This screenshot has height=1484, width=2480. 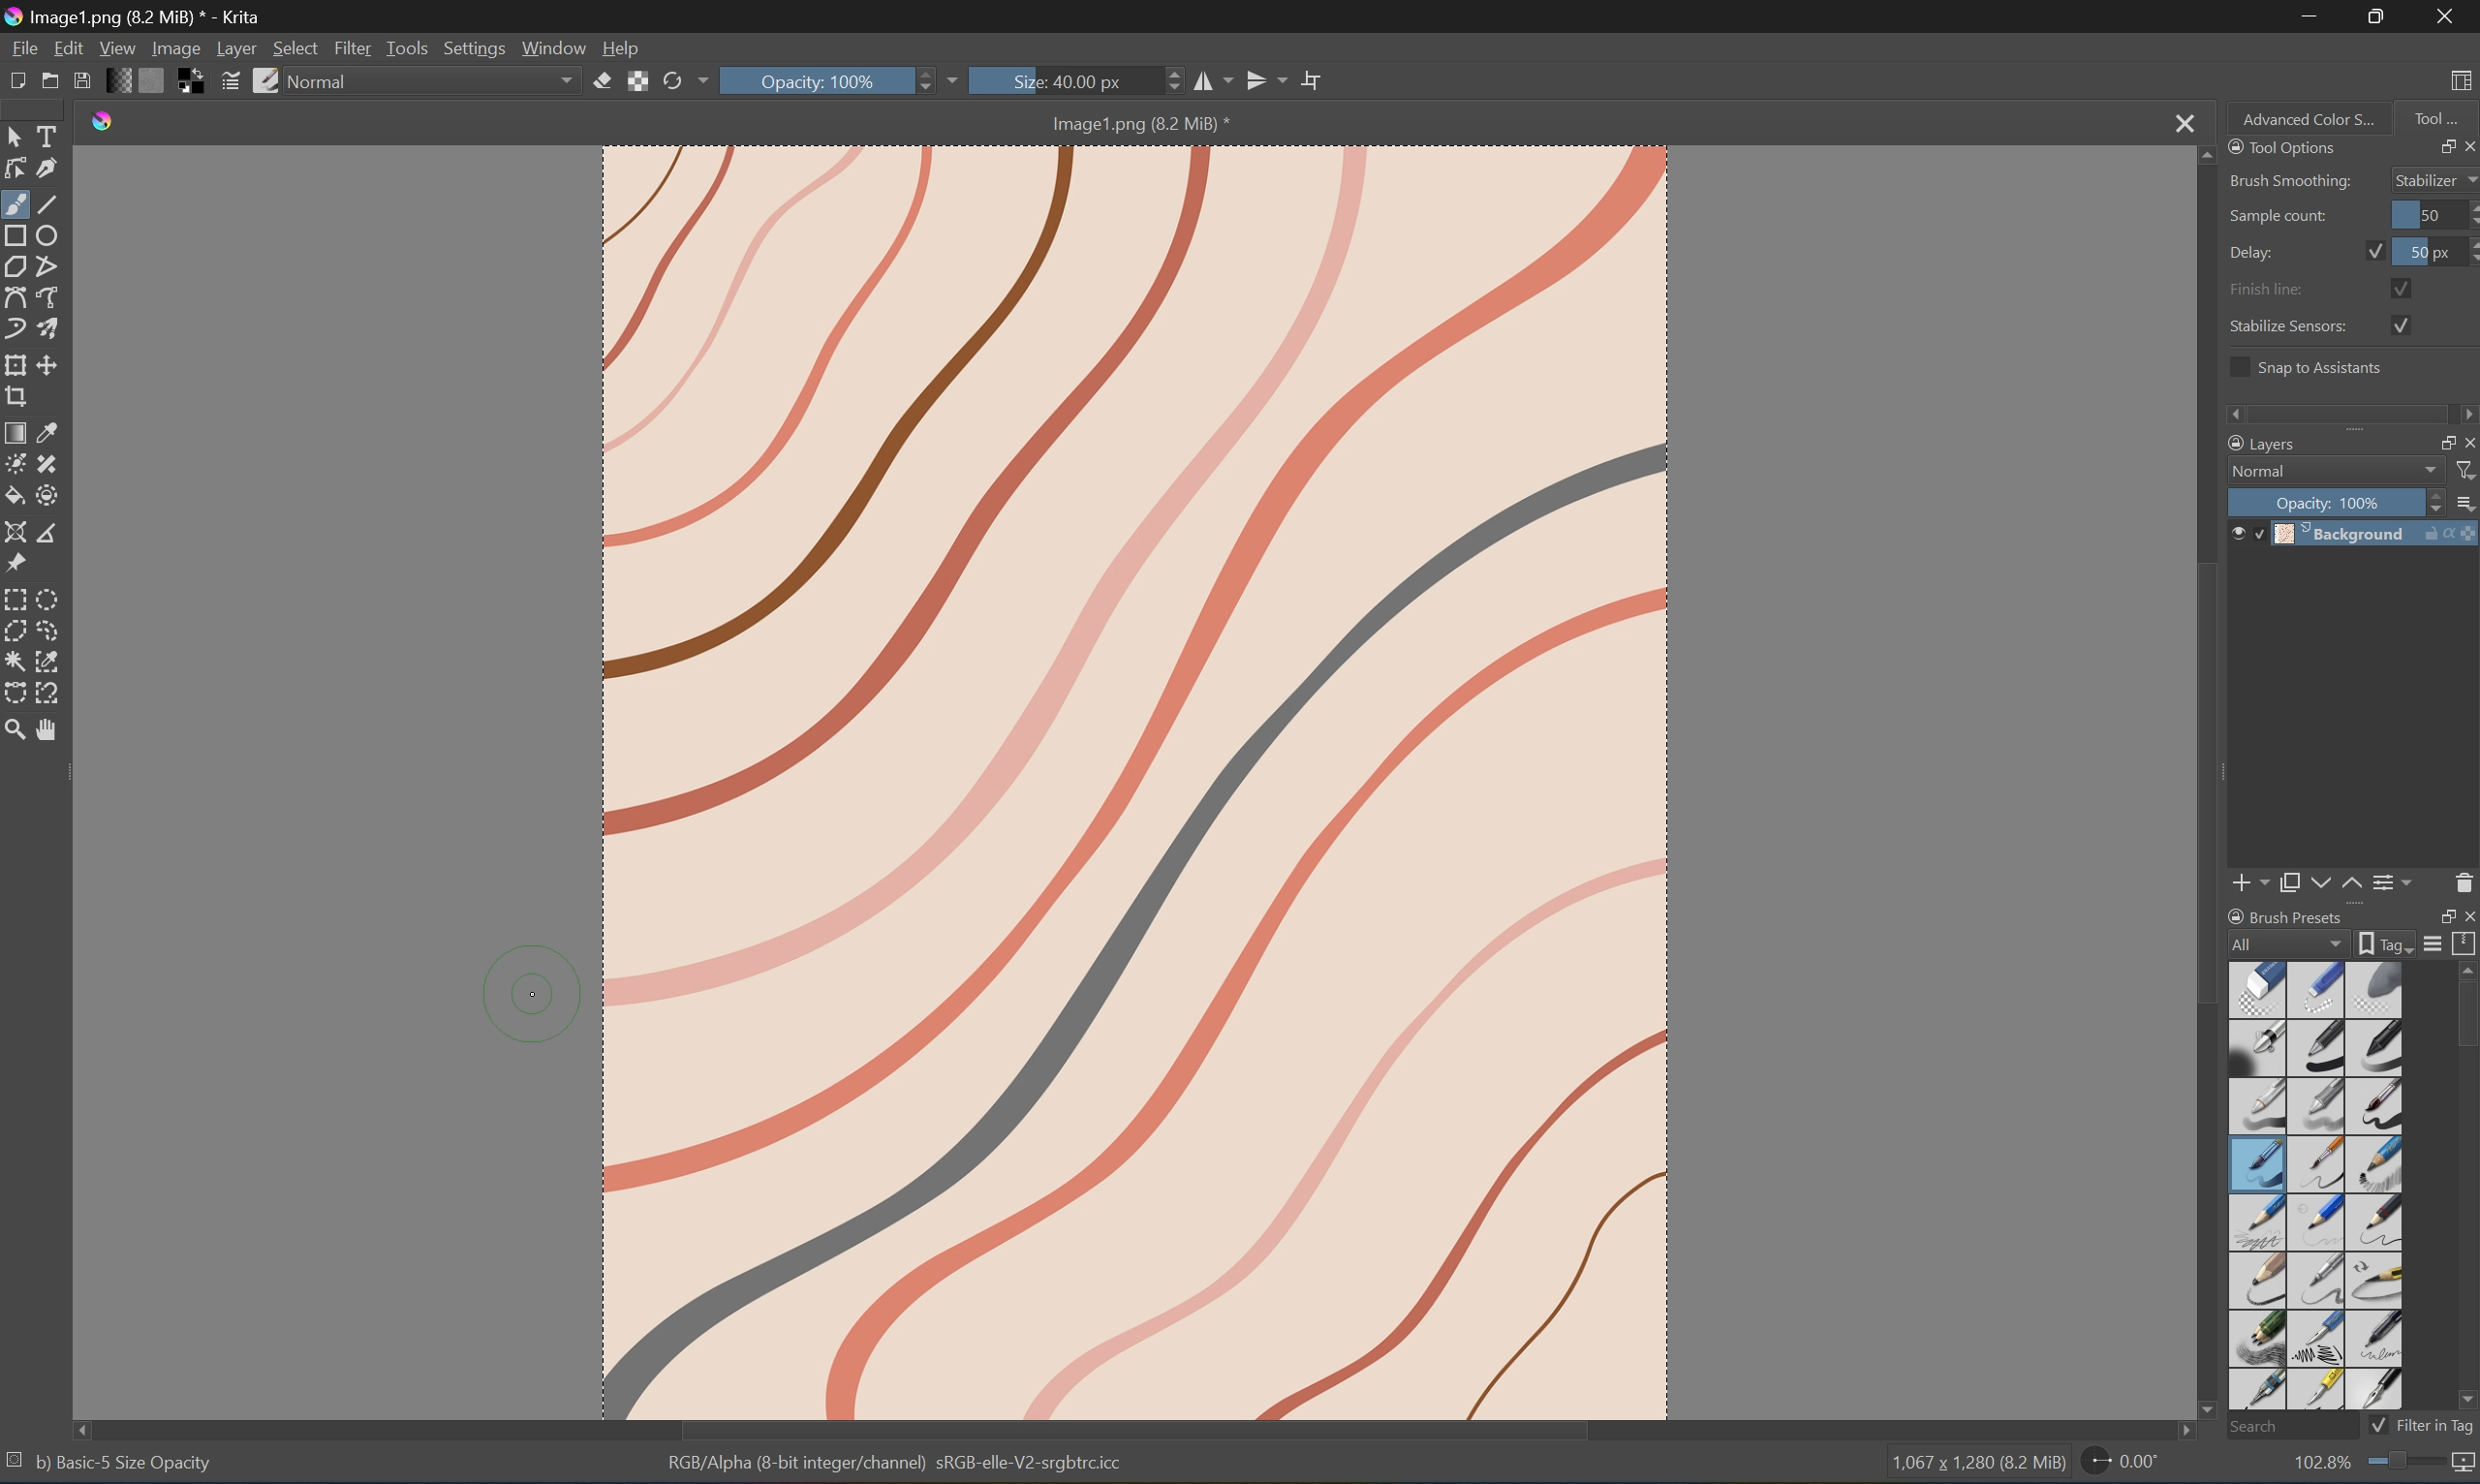 What do you see at coordinates (2464, 211) in the screenshot?
I see `Slider` at bounding box center [2464, 211].